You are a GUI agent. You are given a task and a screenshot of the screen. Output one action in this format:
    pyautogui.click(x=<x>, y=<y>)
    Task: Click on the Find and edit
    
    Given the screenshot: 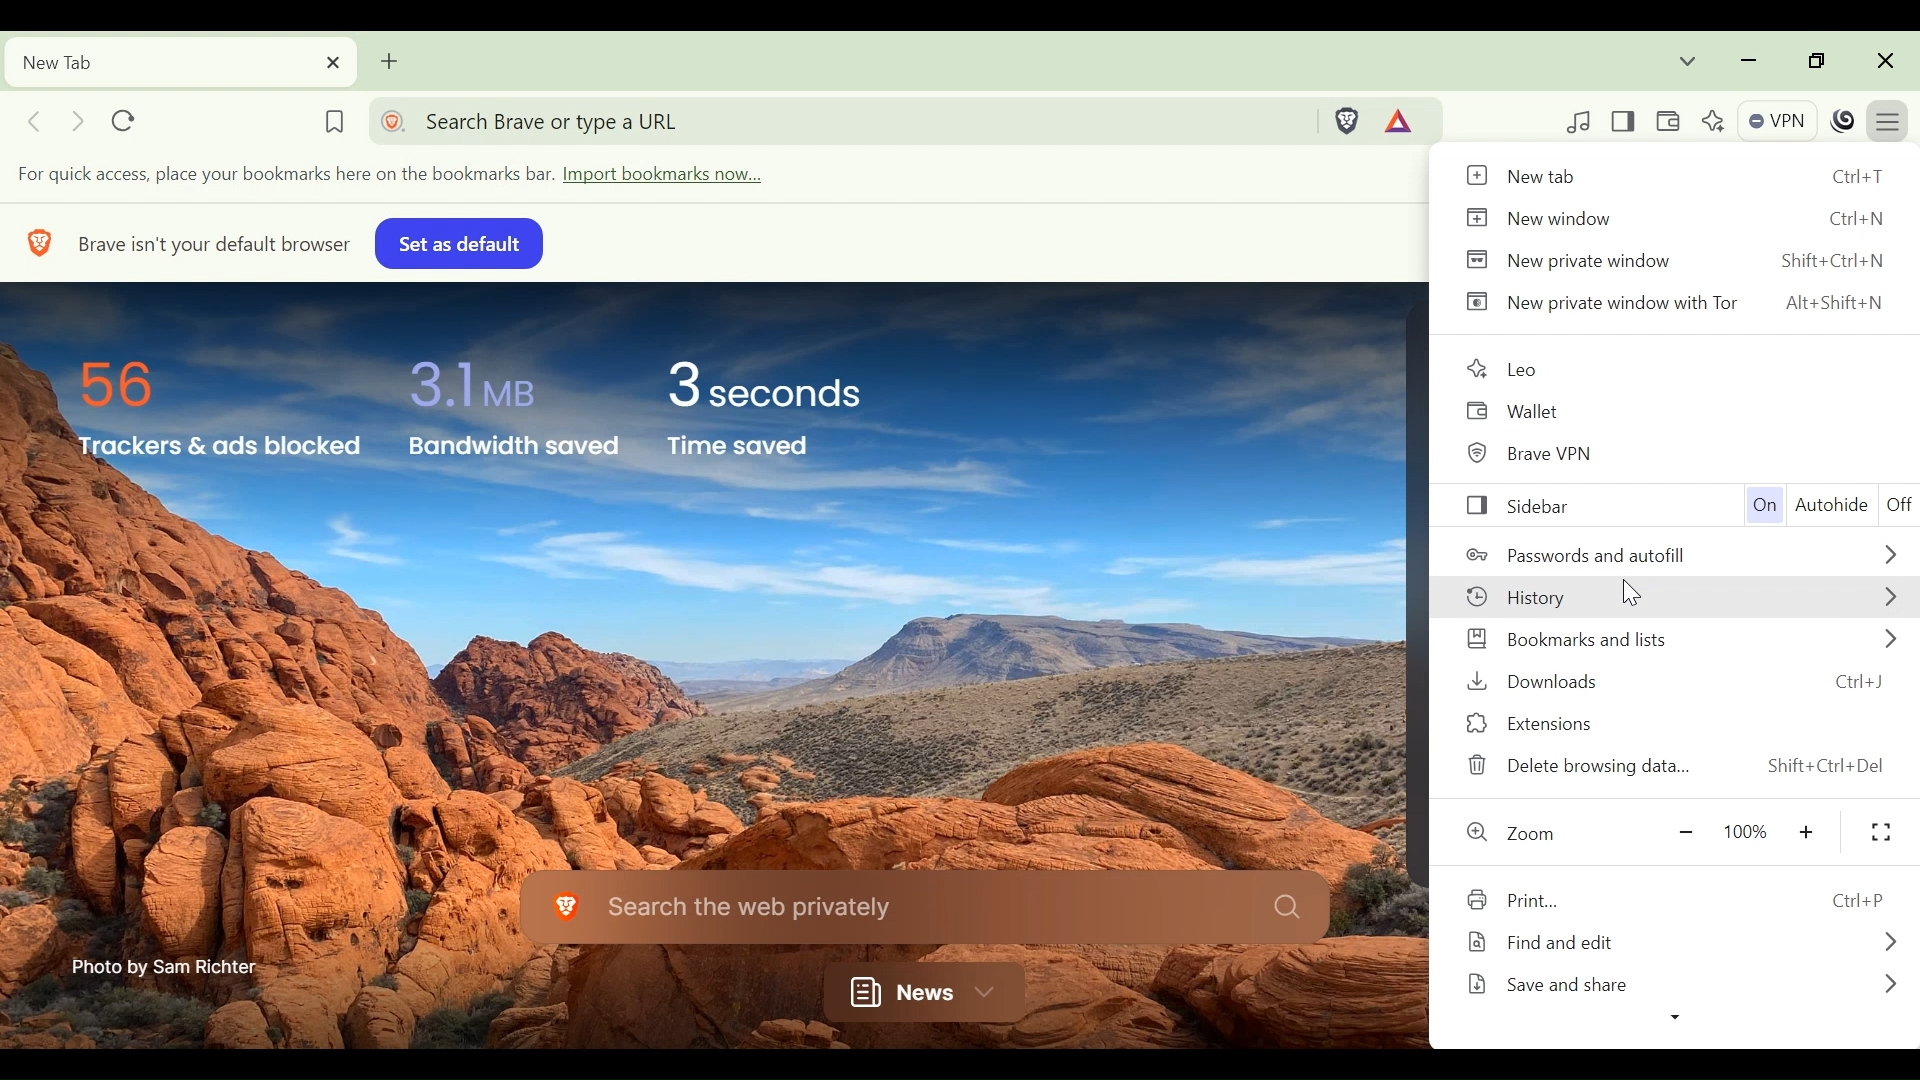 What is the action you would take?
    pyautogui.click(x=1683, y=943)
    